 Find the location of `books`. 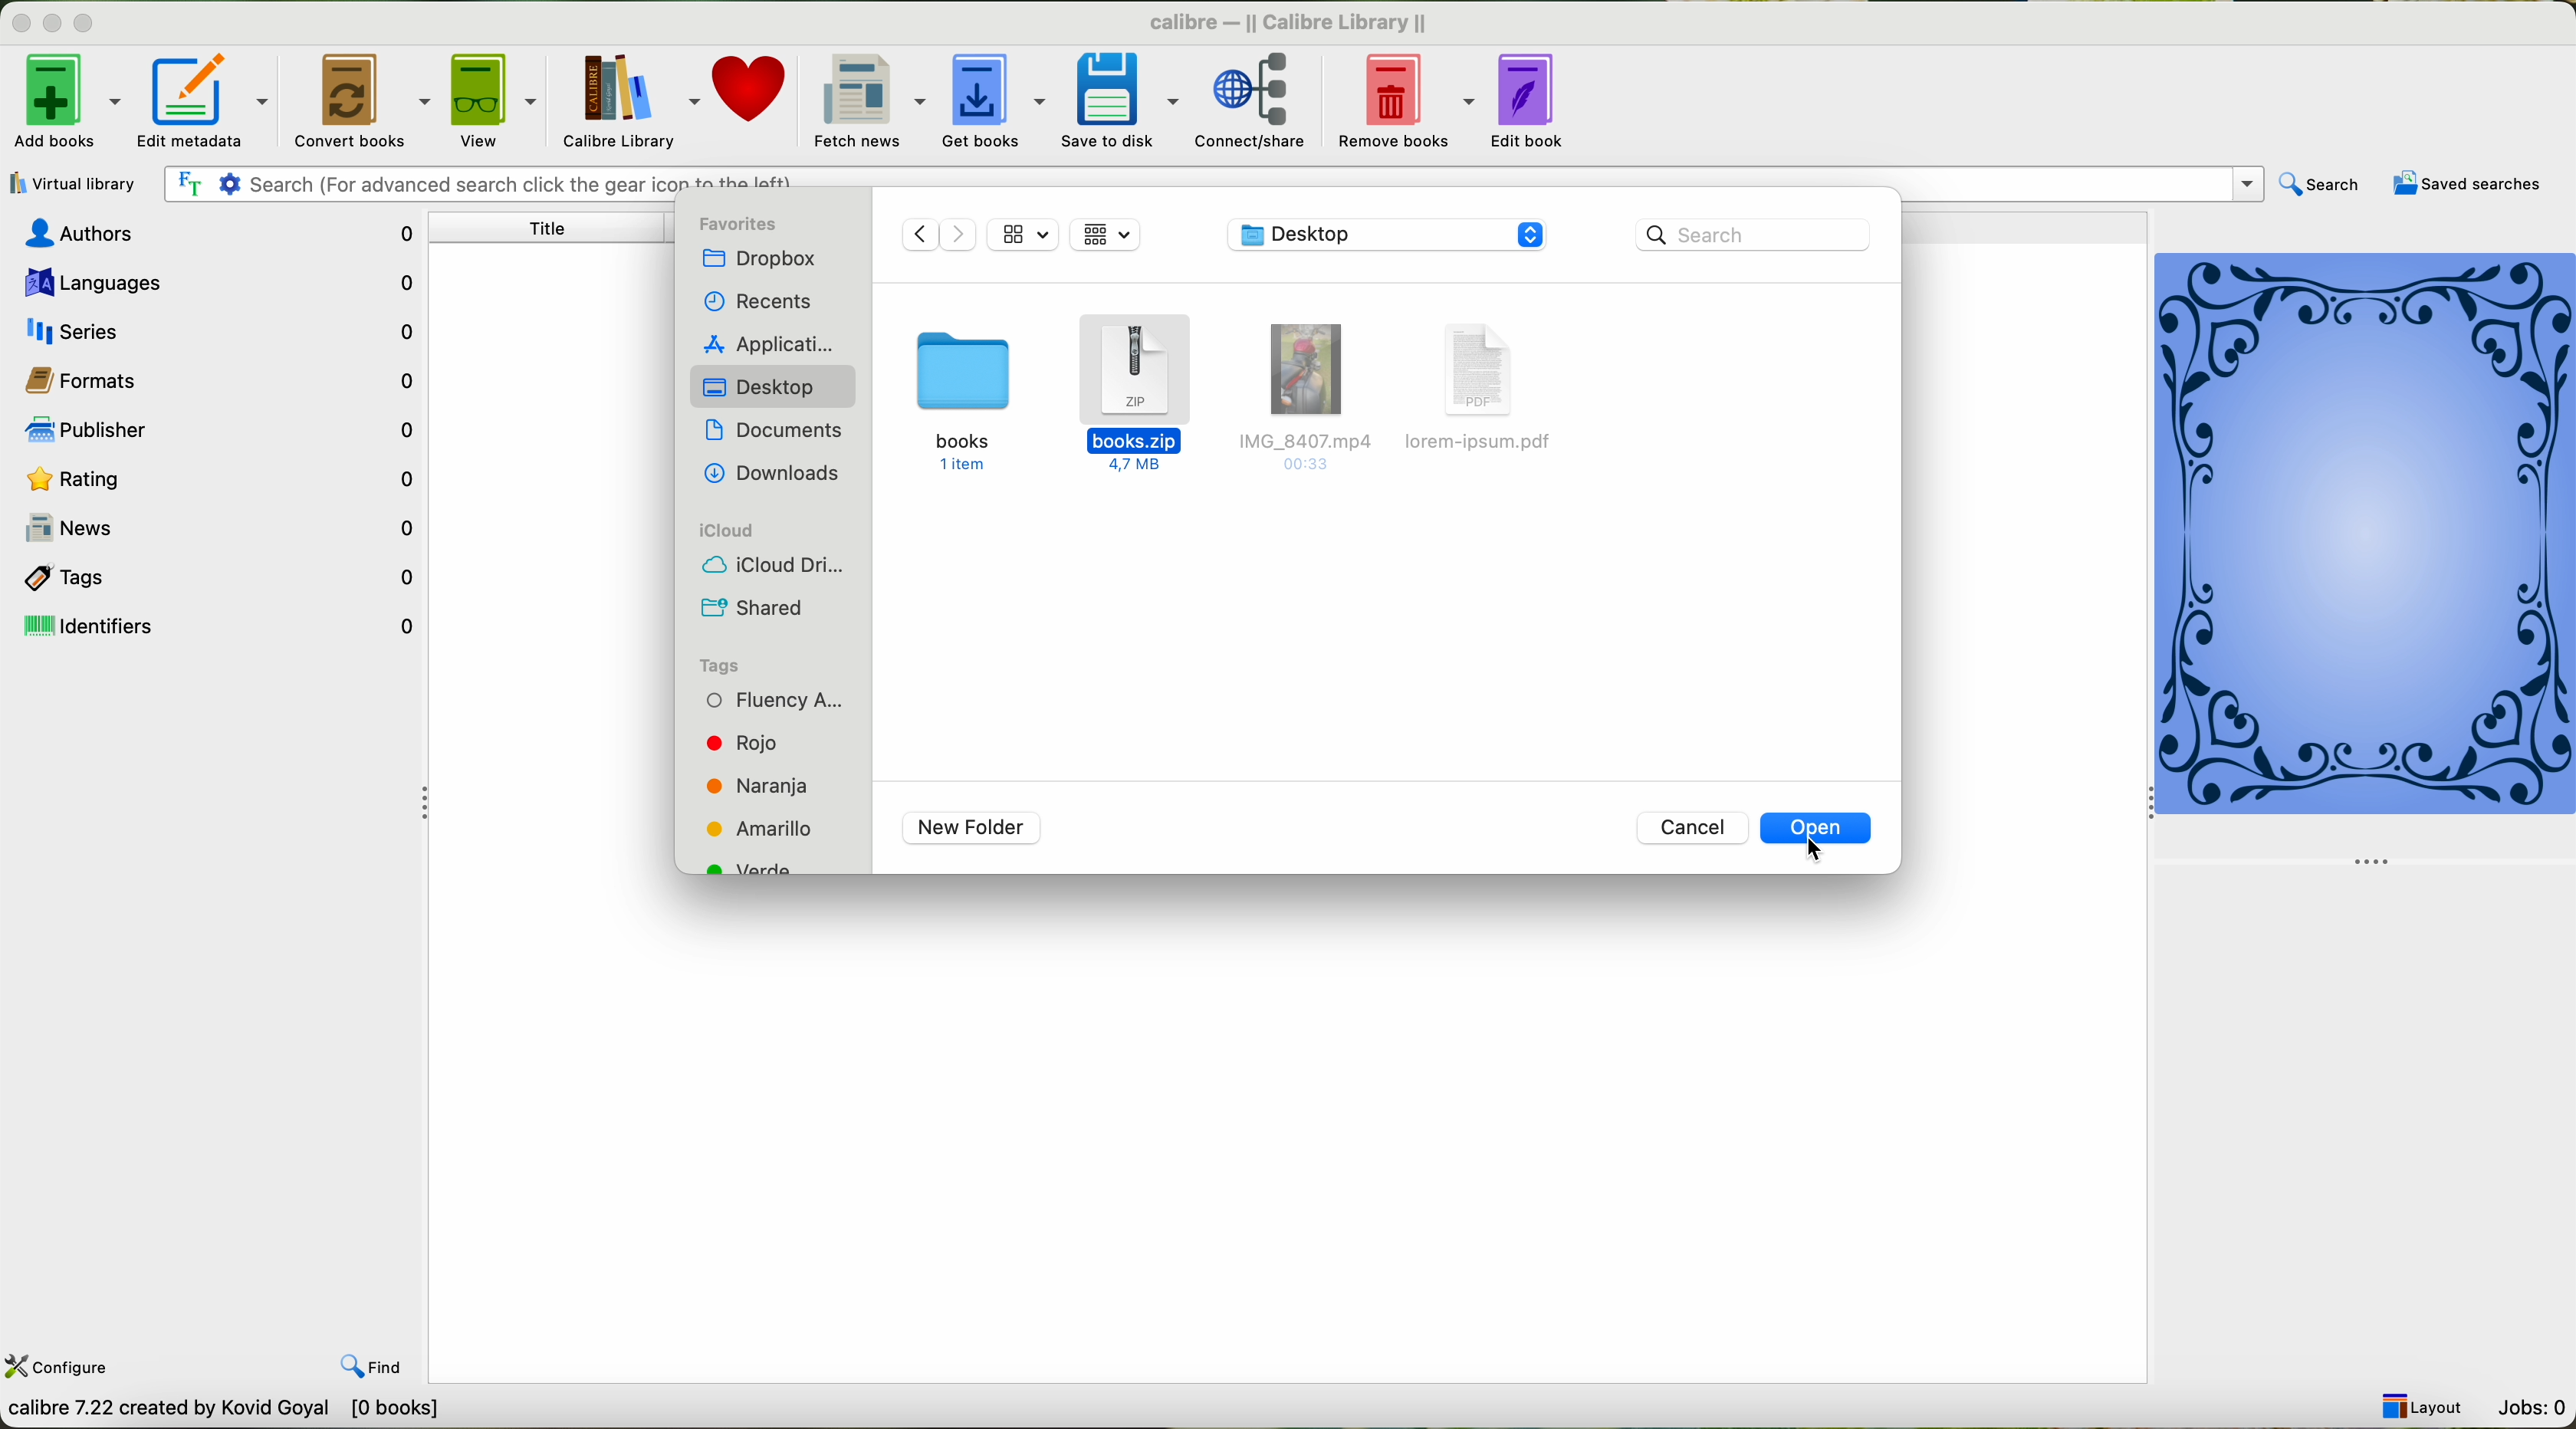

books is located at coordinates (960, 403).